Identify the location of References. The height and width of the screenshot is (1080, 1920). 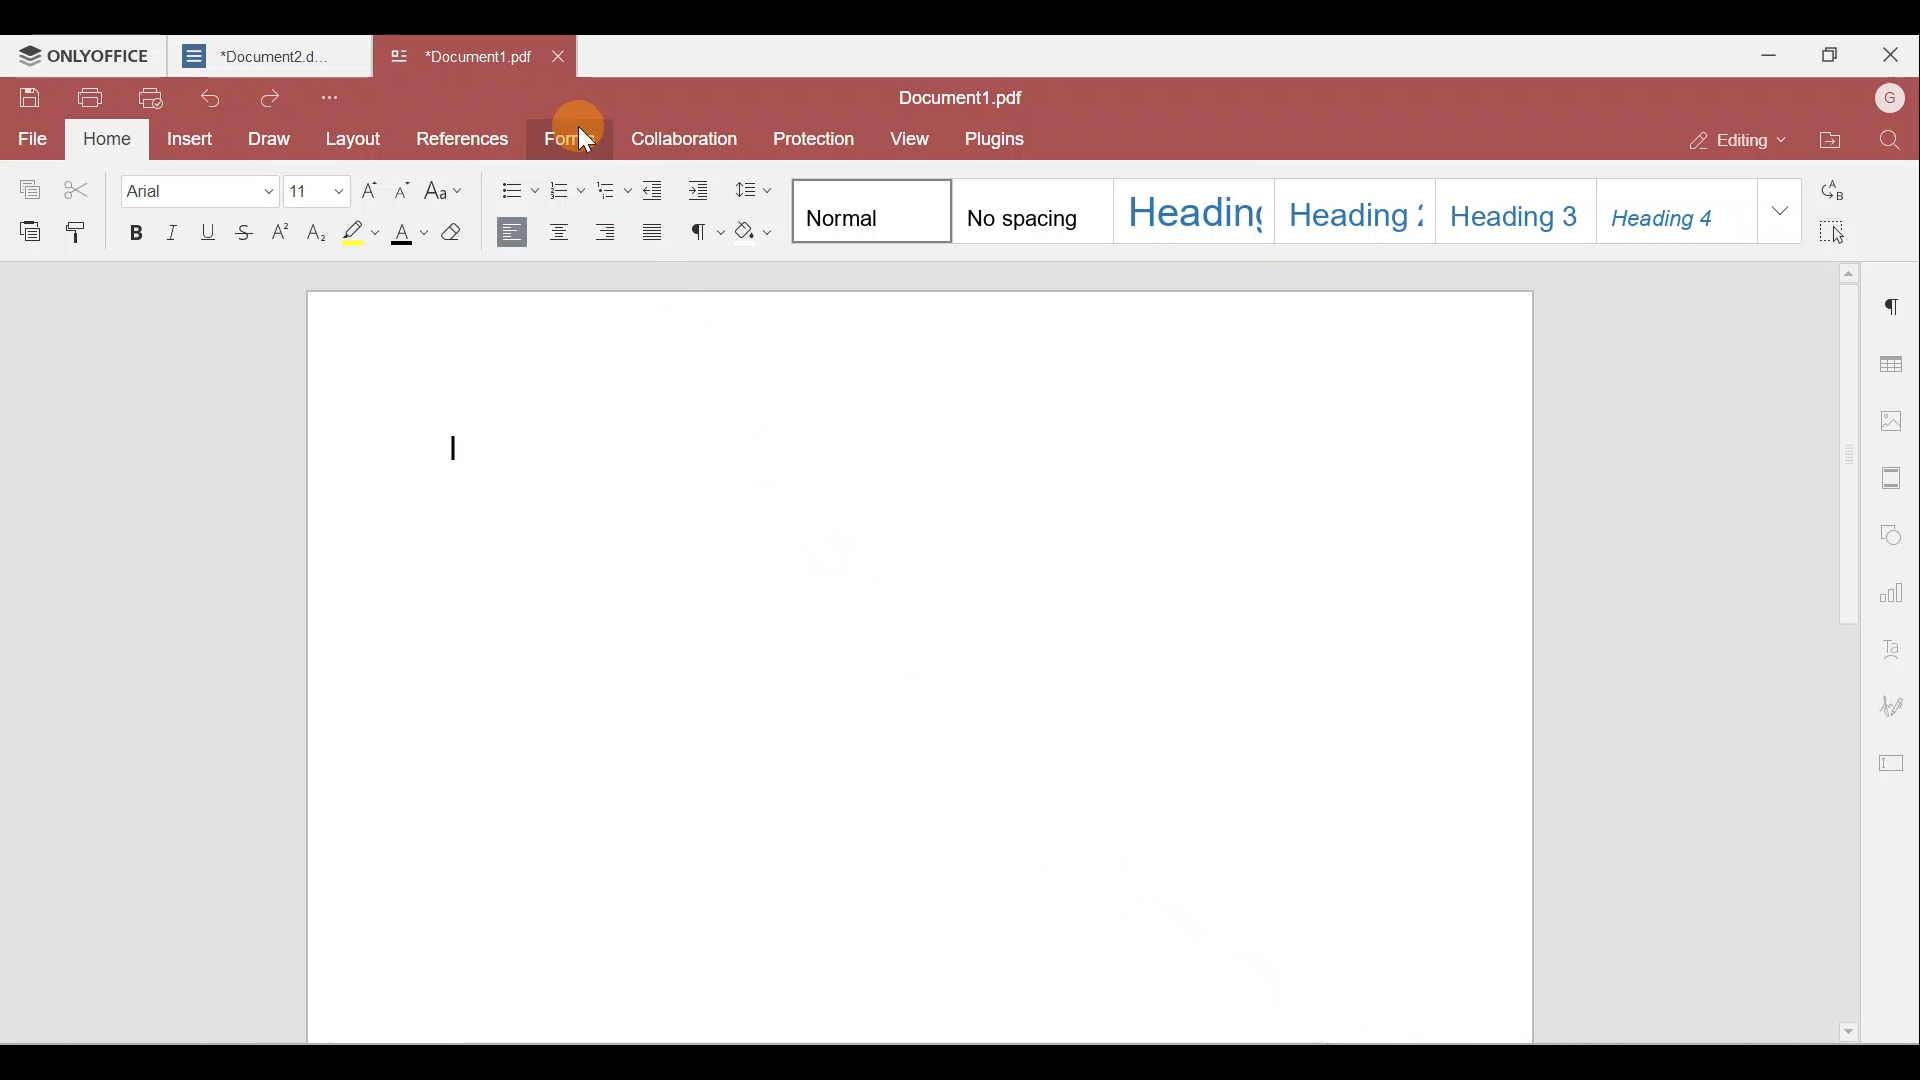
(458, 137).